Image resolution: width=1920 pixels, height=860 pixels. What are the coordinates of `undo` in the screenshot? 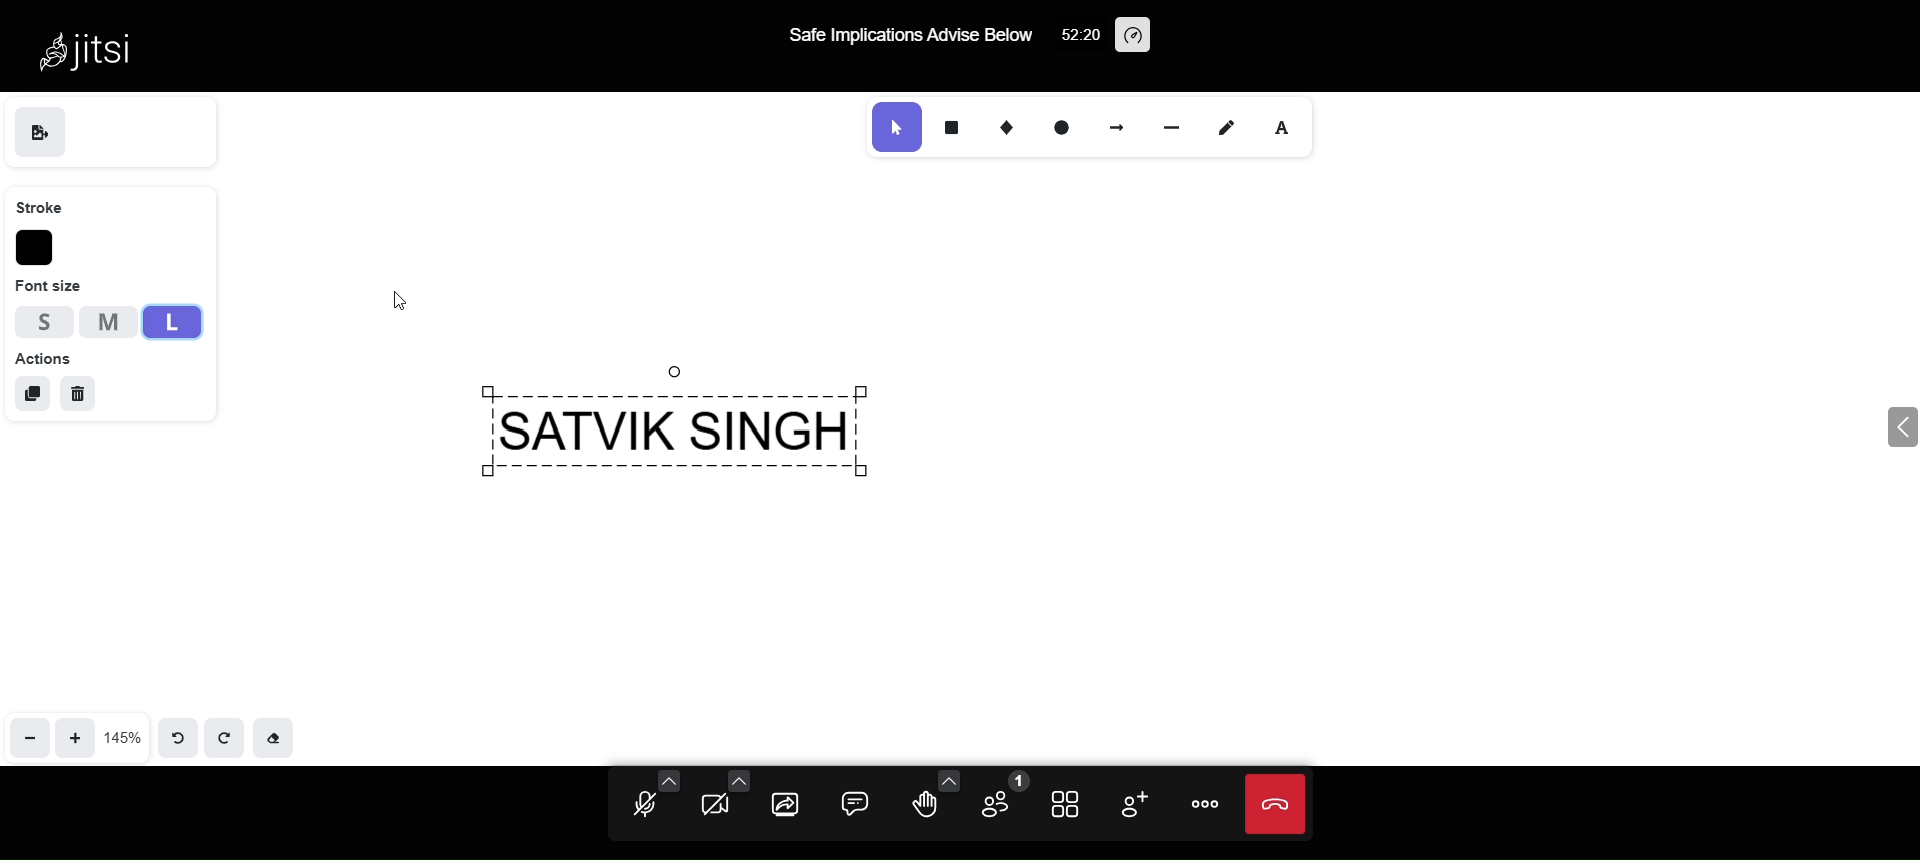 It's located at (174, 735).